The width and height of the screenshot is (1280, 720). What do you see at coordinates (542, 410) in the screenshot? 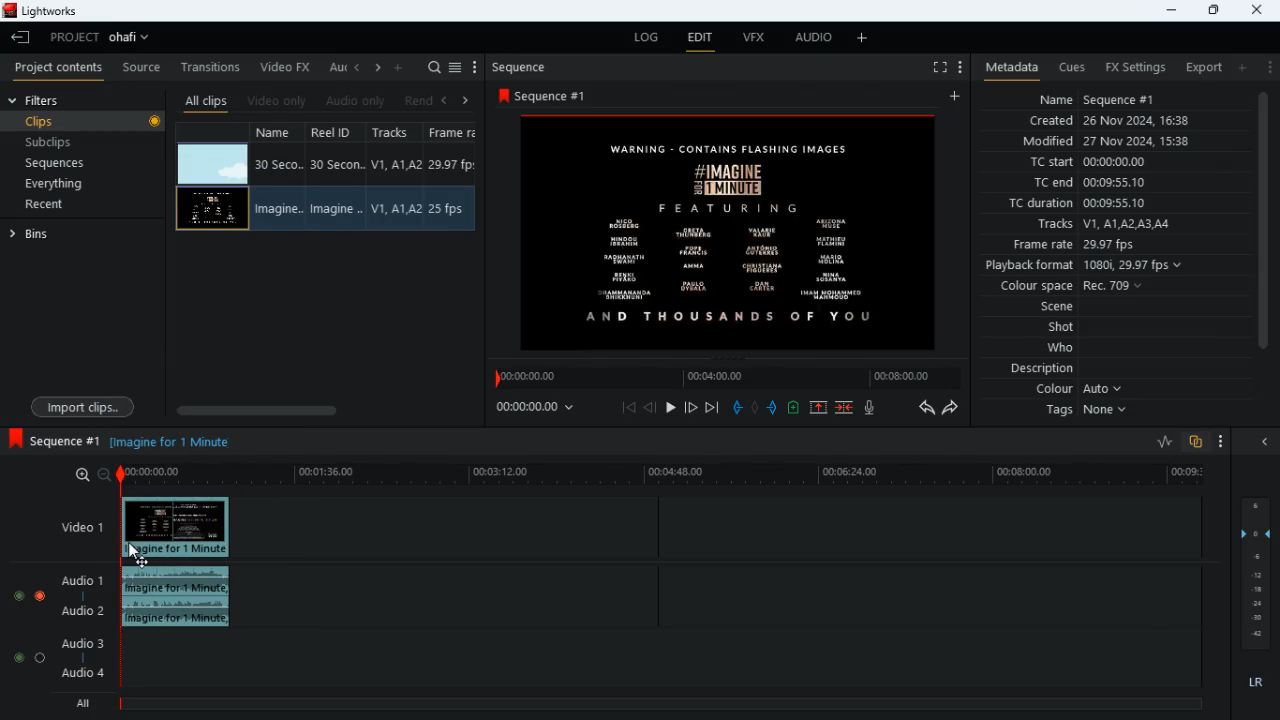
I see `time` at bounding box center [542, 410].